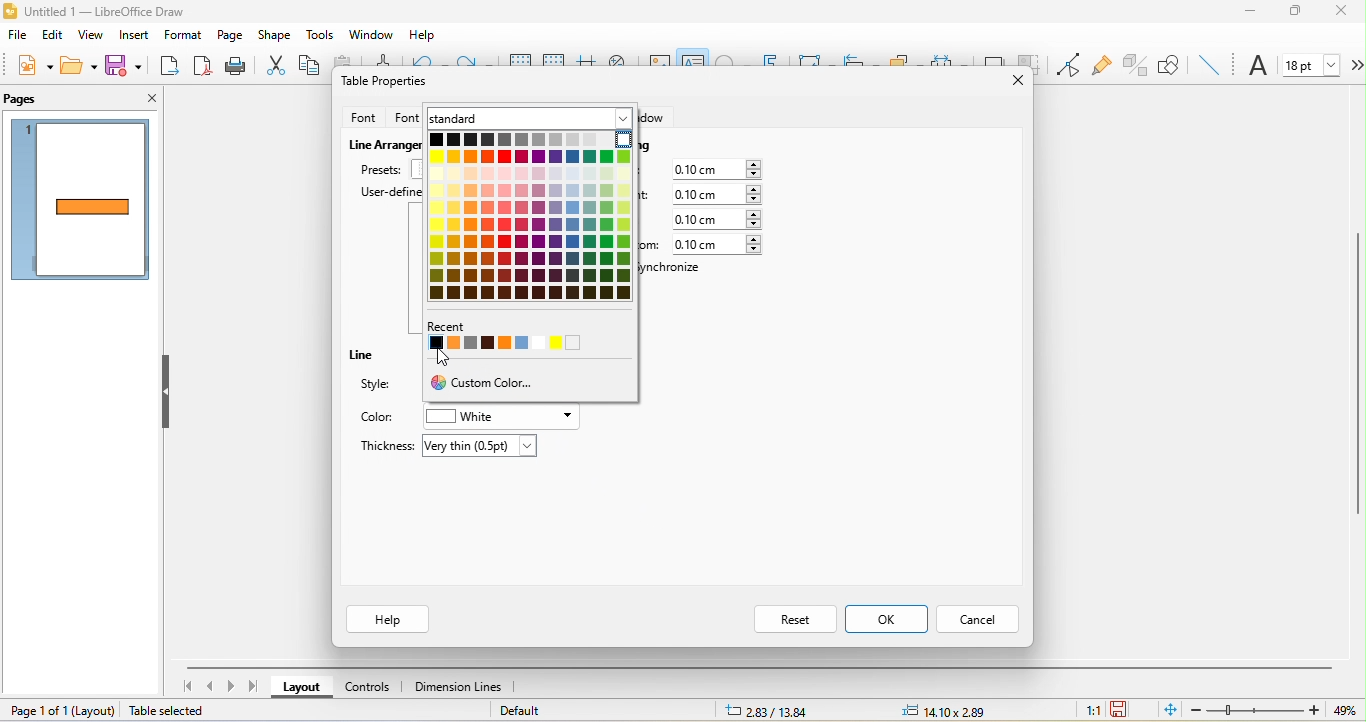  I want to click on live arrangement, so click(380, 145).